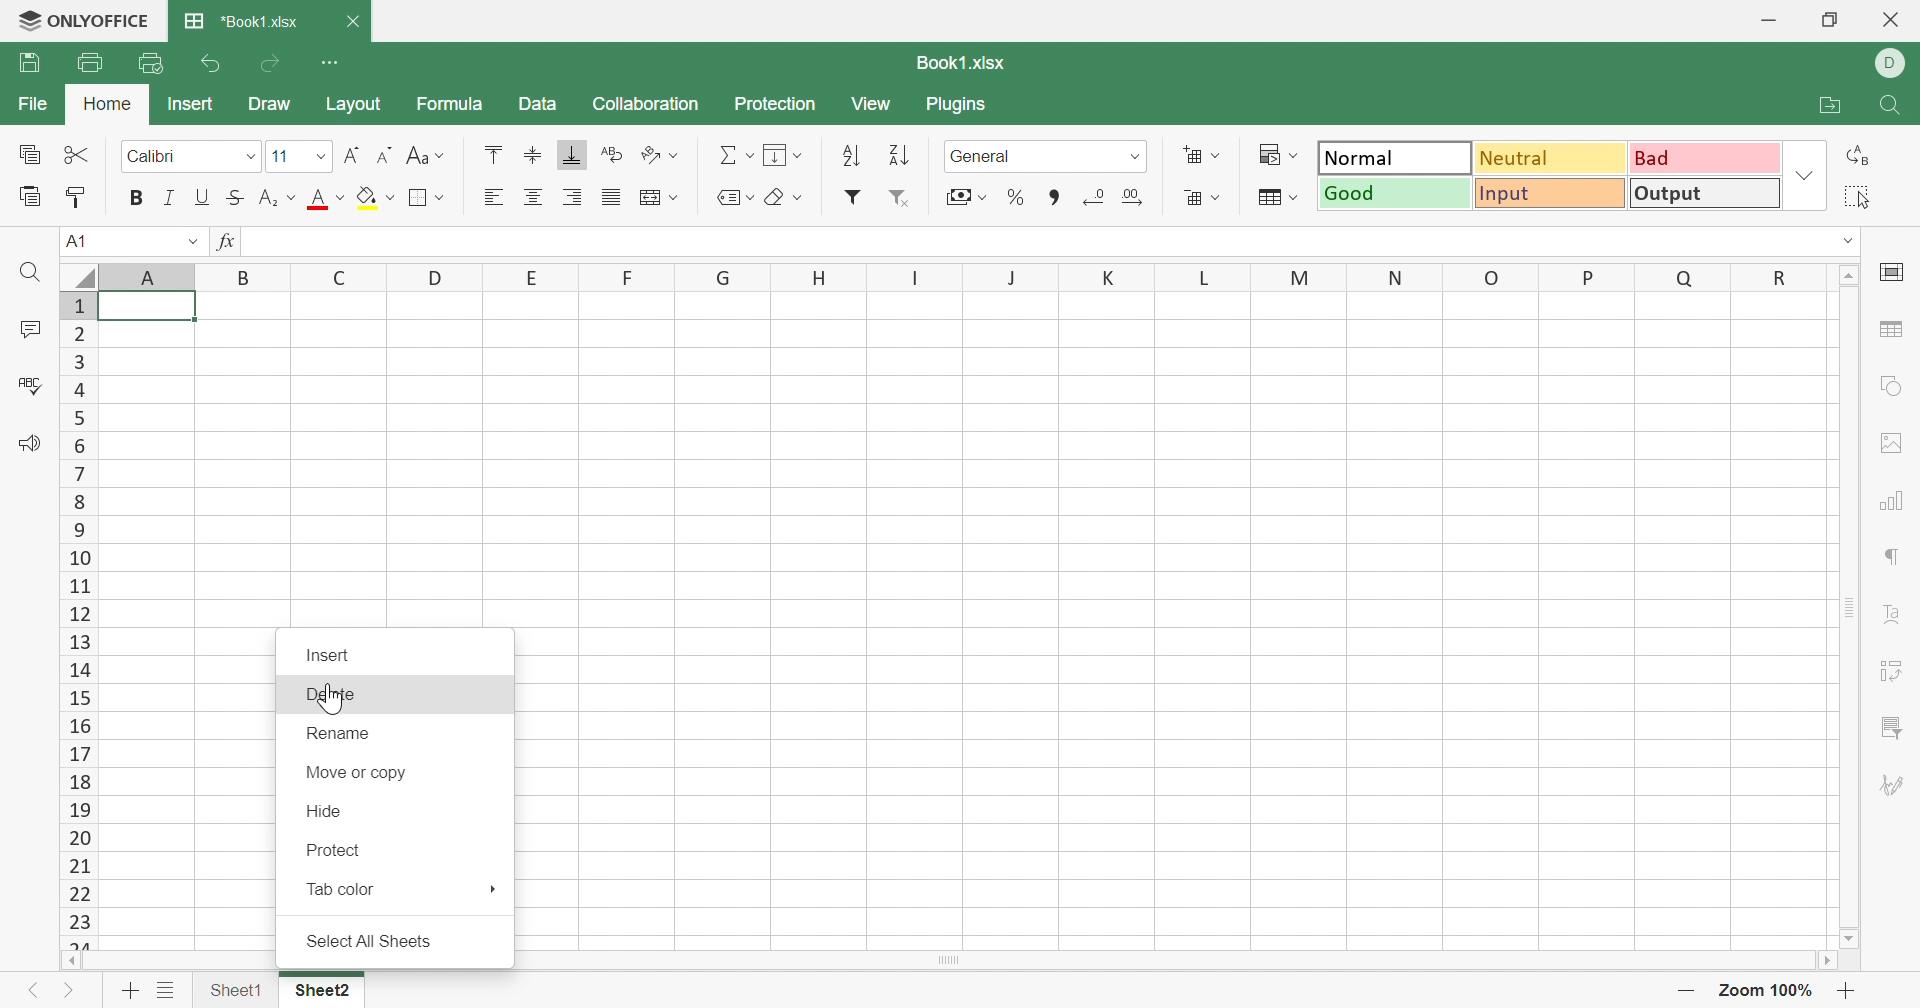 The image size is (1920, 1008). What do you see at coordinates (232, 198) in the screenshot?
I see `Strikethrough` at bounding box center [232, 198].